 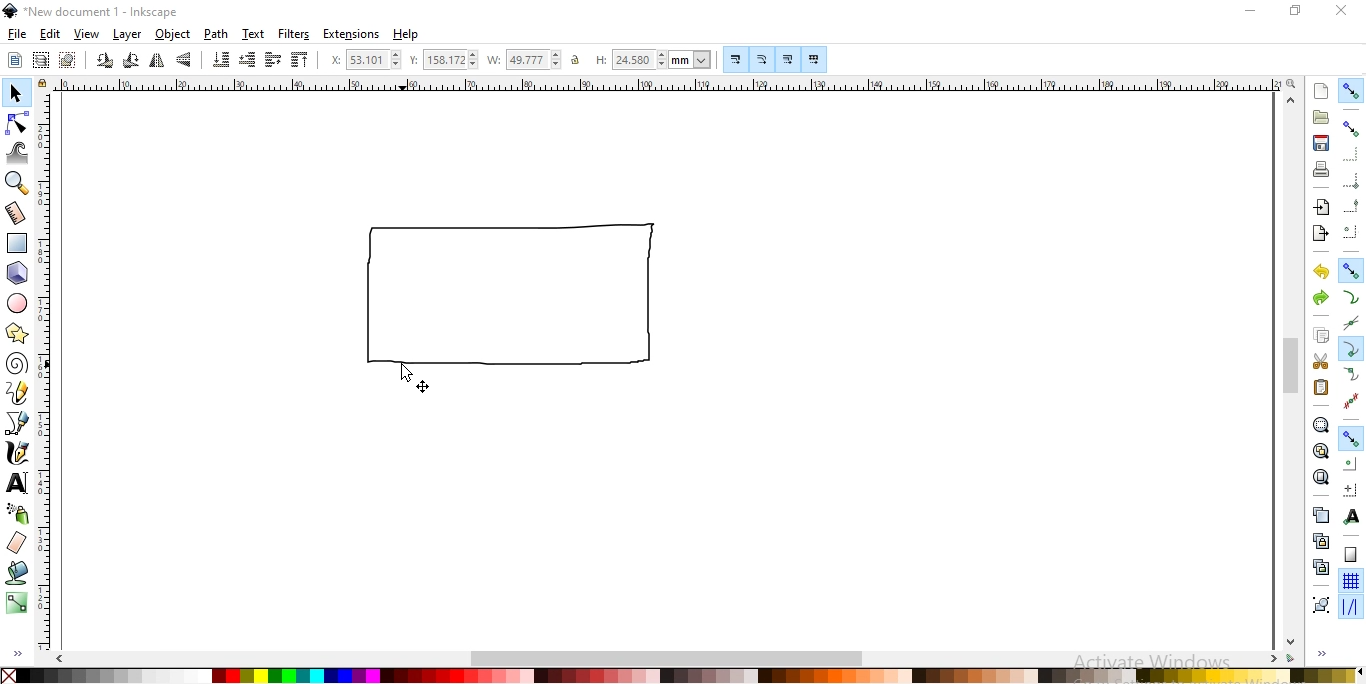 I want to click on shape image, so click(x=505, y=302).